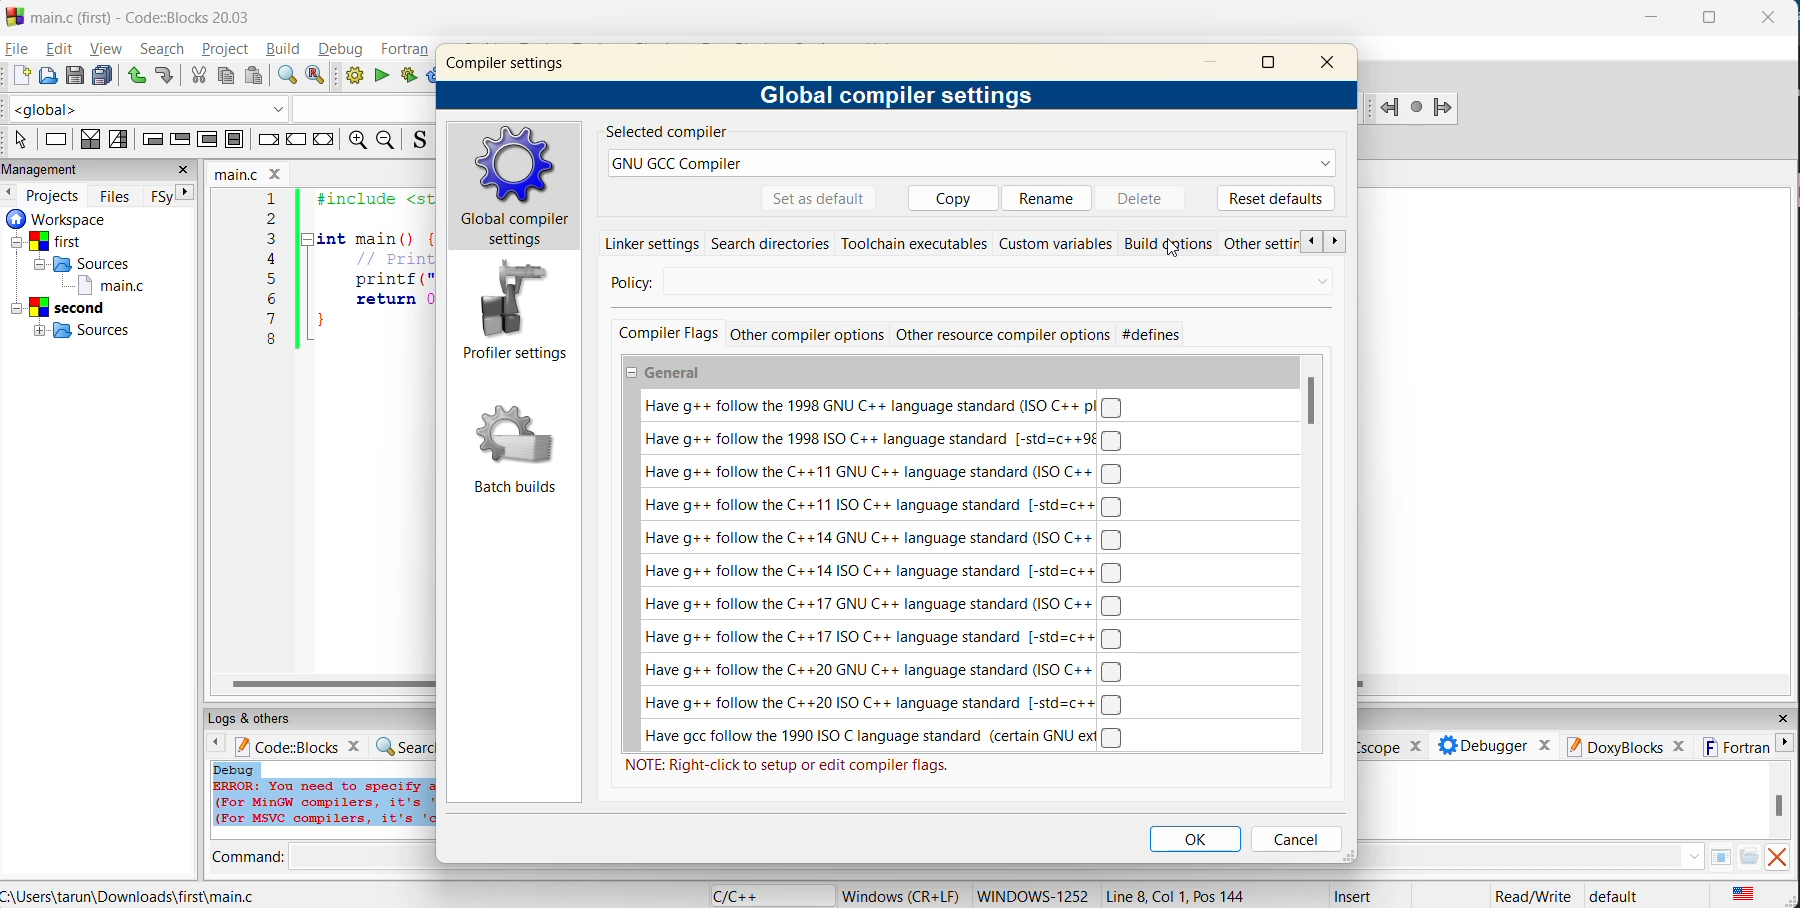  I want to click on Have g++ follow the C++111SO C++ language standard [-std=c++, so click(888, 506).